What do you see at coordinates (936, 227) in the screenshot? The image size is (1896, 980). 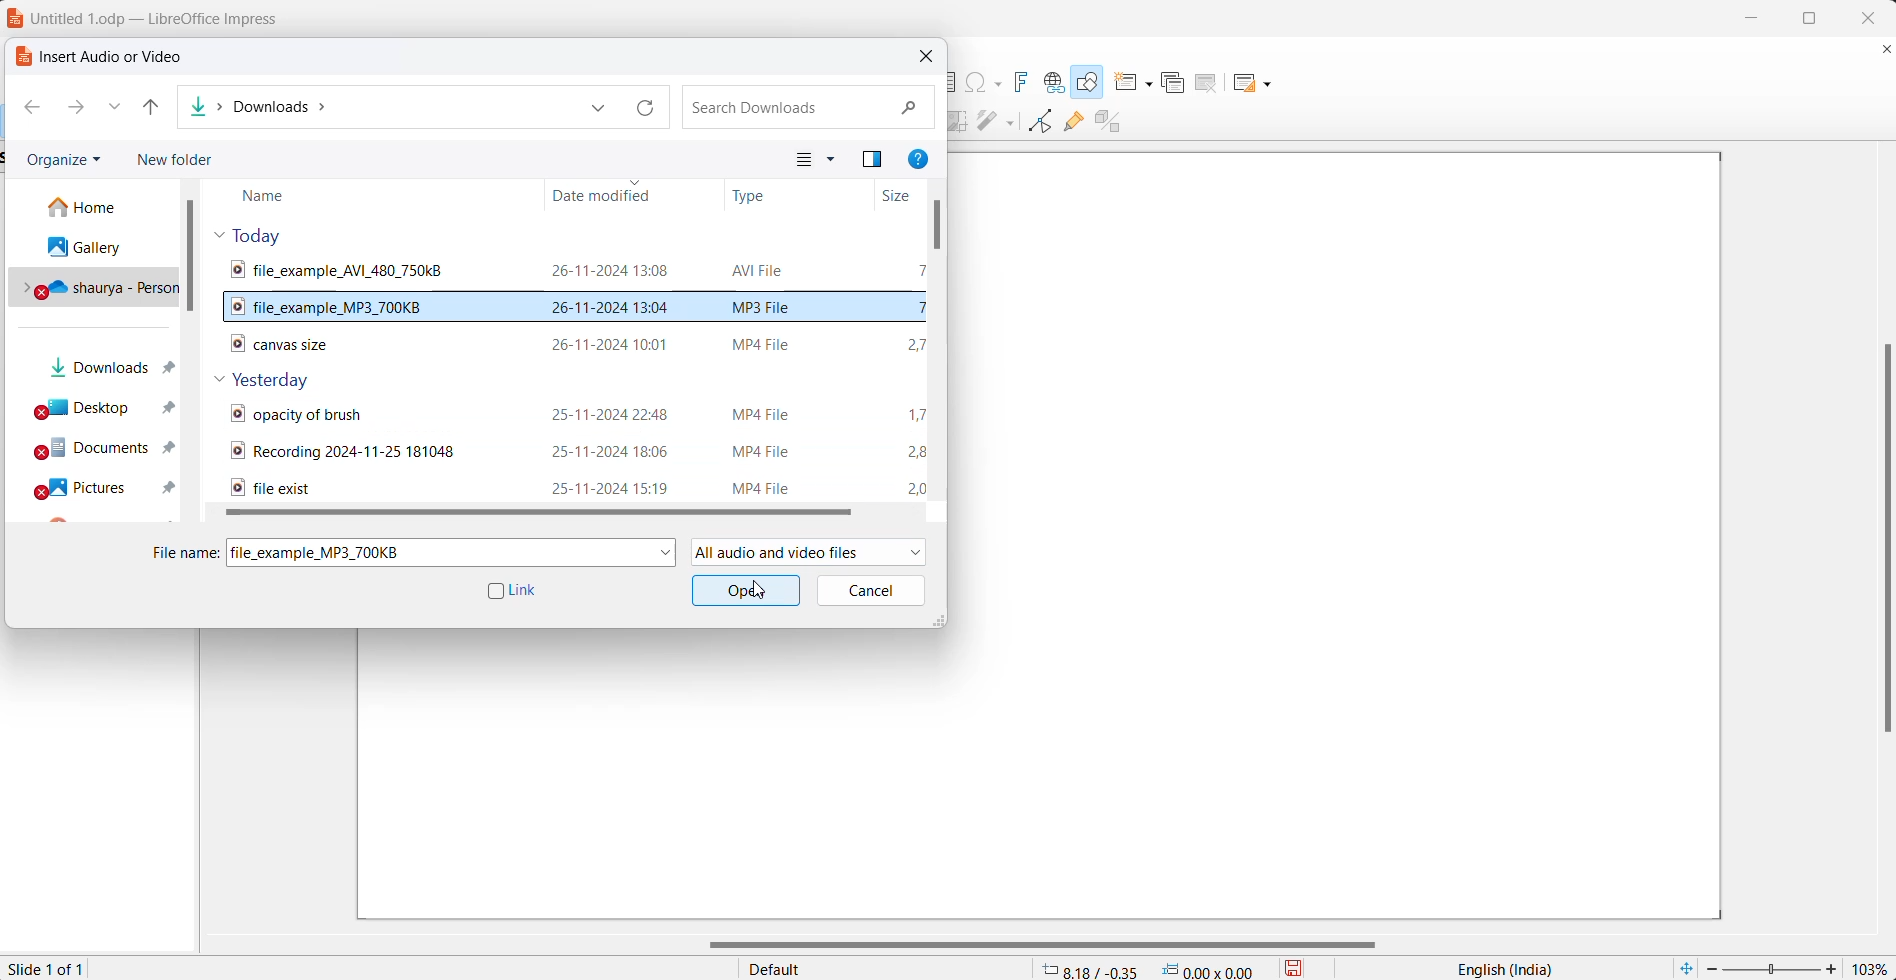 I see `scroll bar` at bounding box center [936, 227].